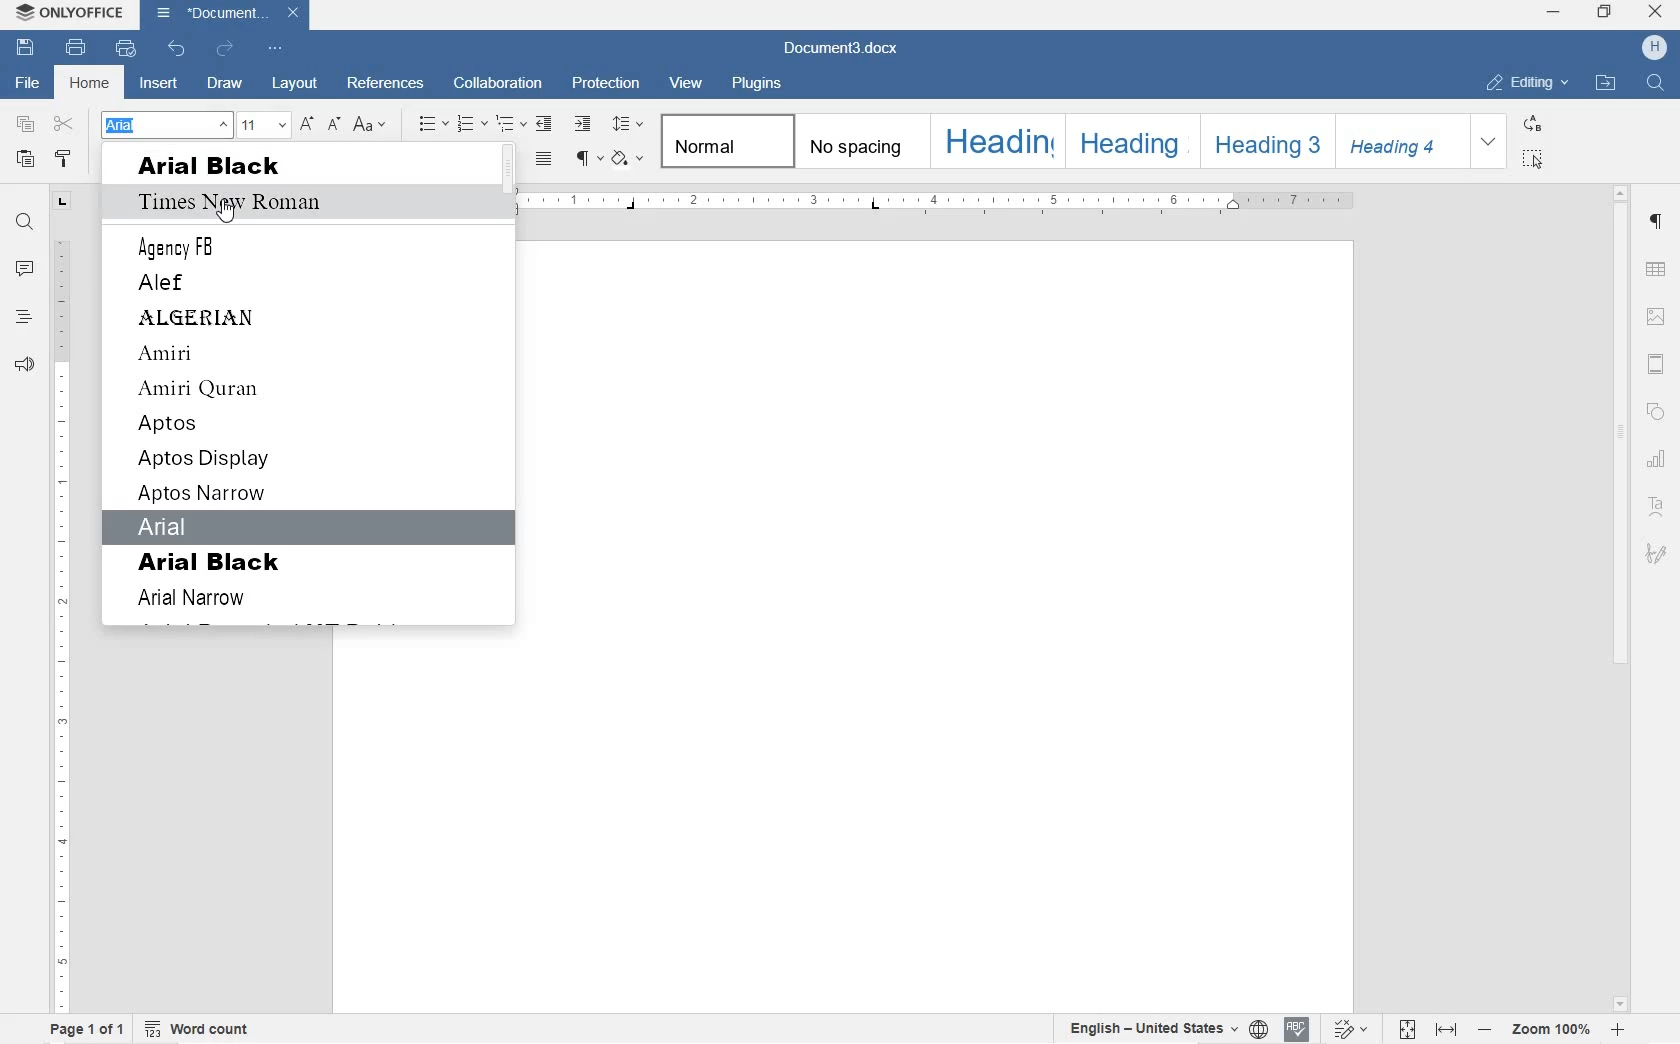 Image resolution: width=1680 pixels, height=1044 pixels. I want to click on ARIAL, so click(165, 127).